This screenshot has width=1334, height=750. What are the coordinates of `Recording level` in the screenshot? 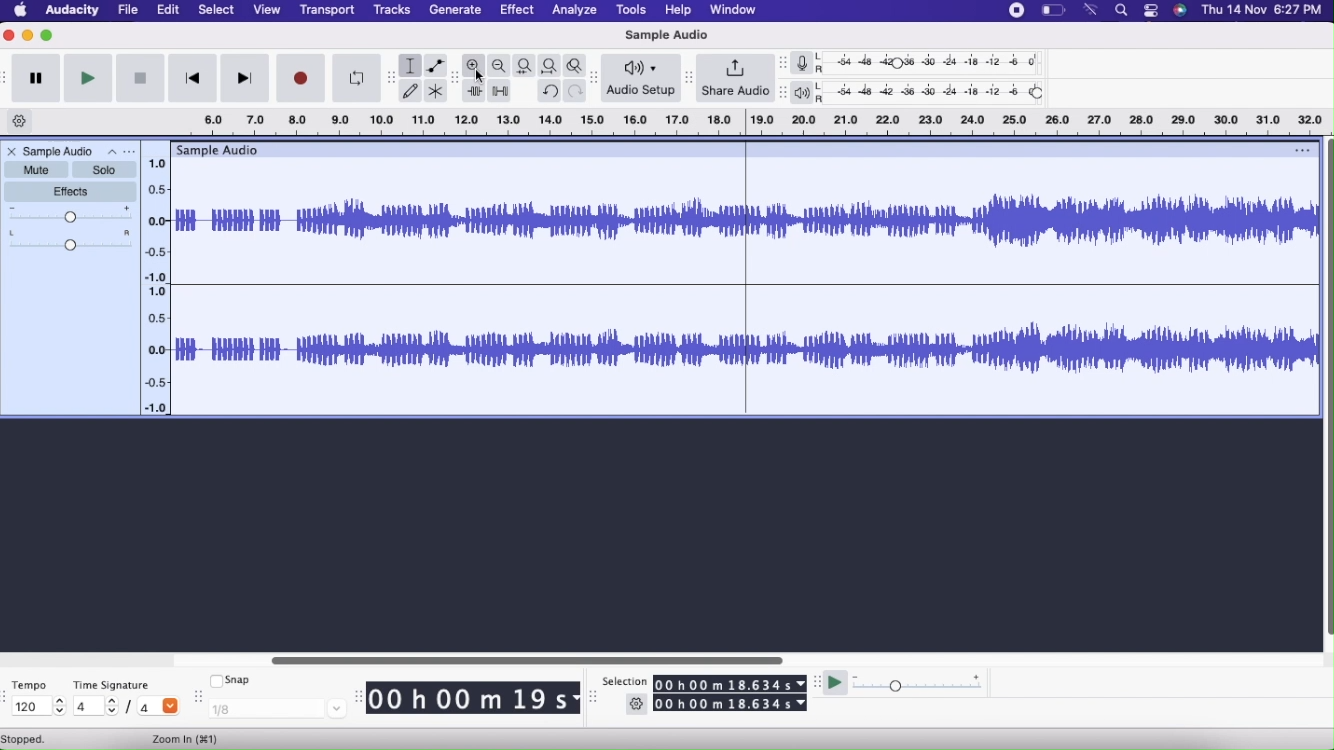 It's located at (939, 61).